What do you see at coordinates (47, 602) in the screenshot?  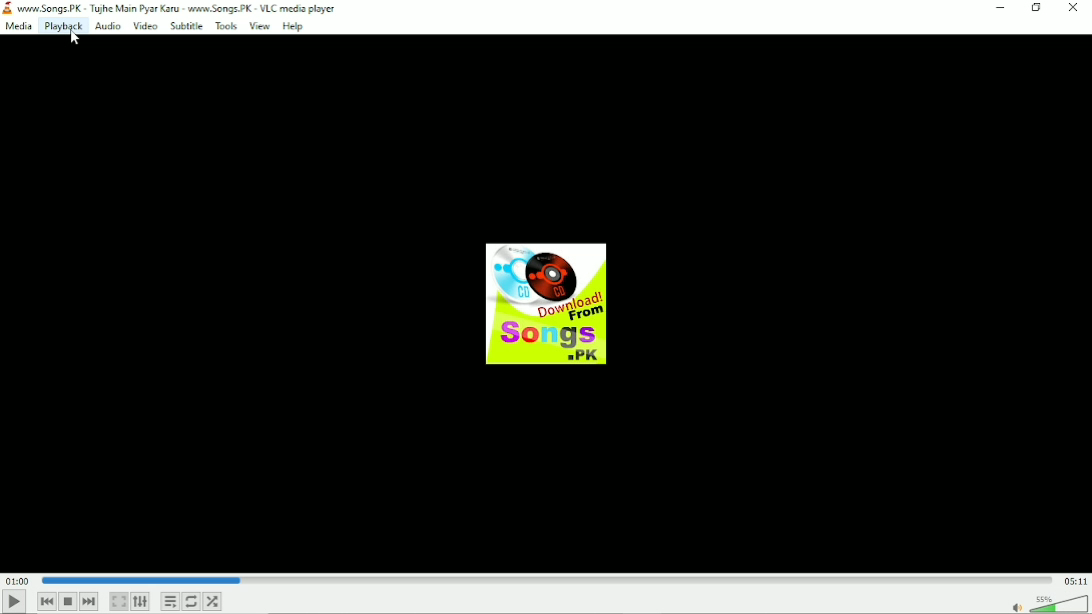 I see `Previous` at bounding box center [47, 602].